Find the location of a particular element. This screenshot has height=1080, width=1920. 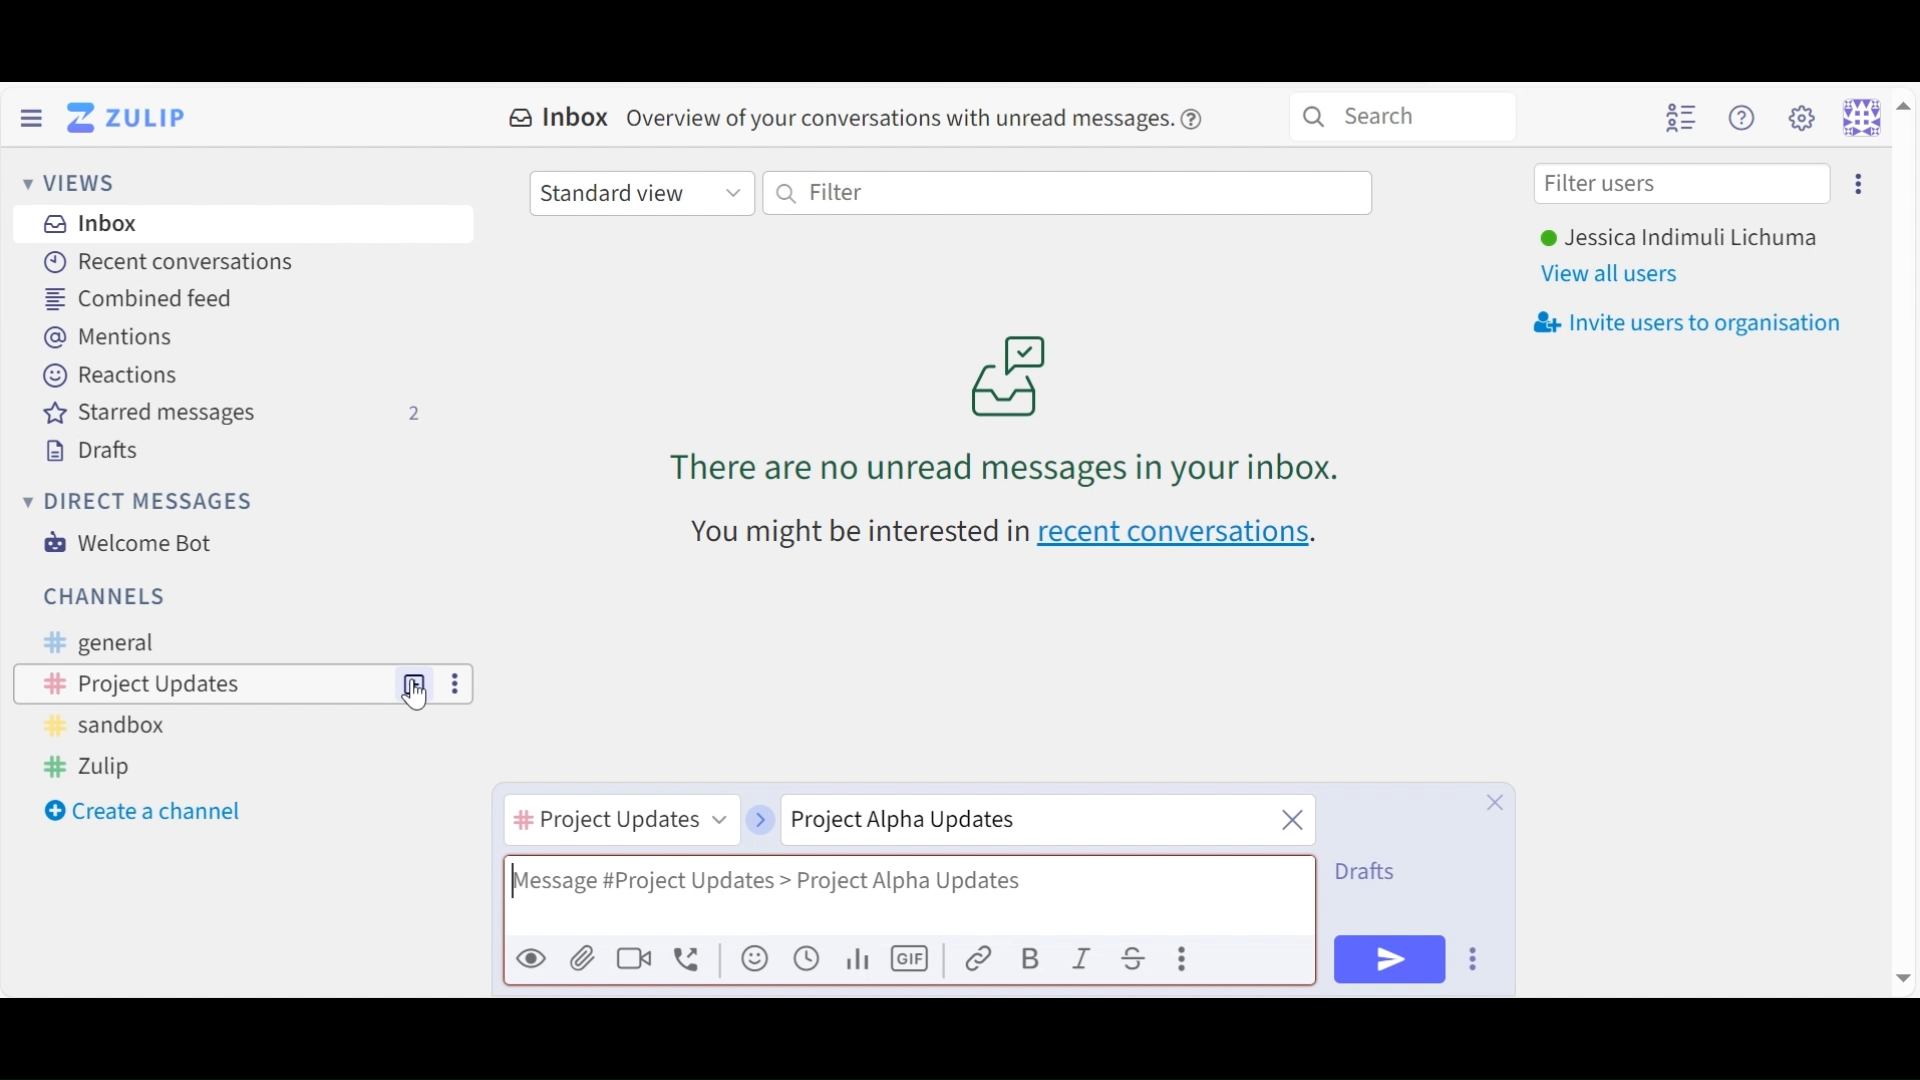

overview of conversations is located at coordinates (900, 120).